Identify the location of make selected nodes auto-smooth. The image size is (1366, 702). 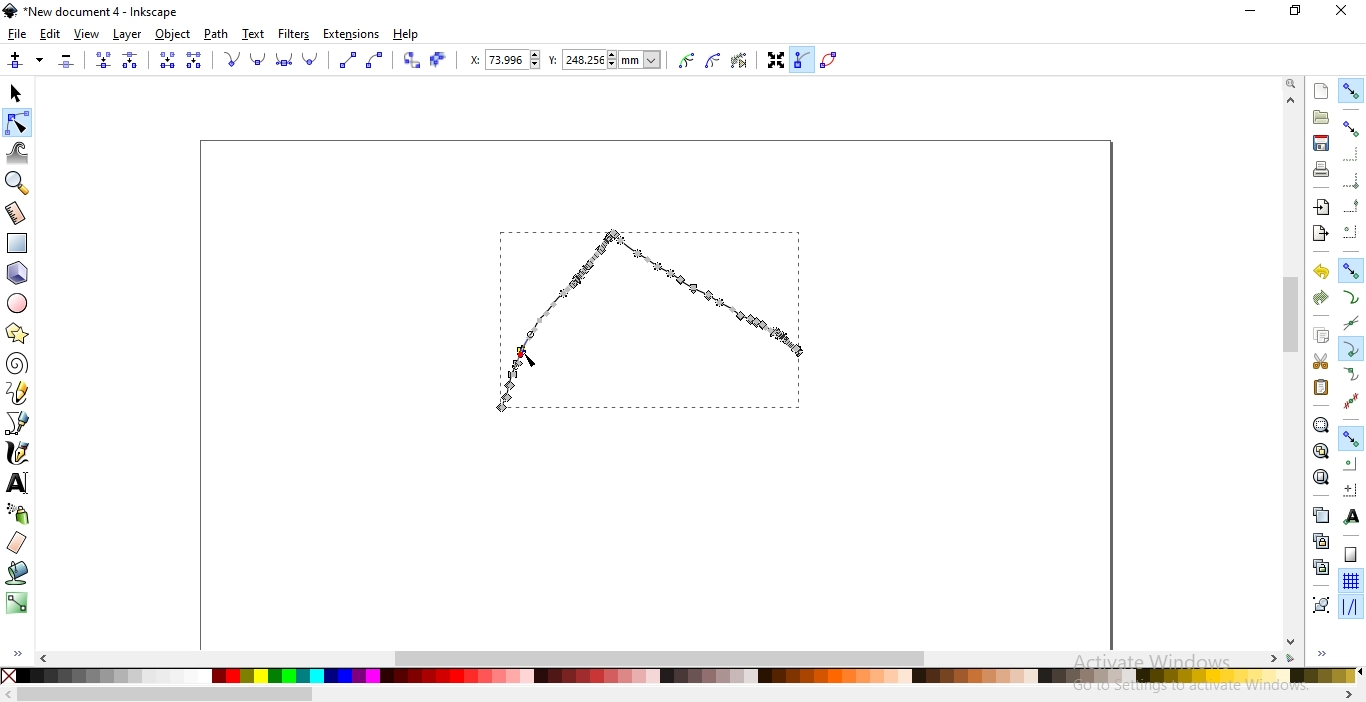
(311, 60).